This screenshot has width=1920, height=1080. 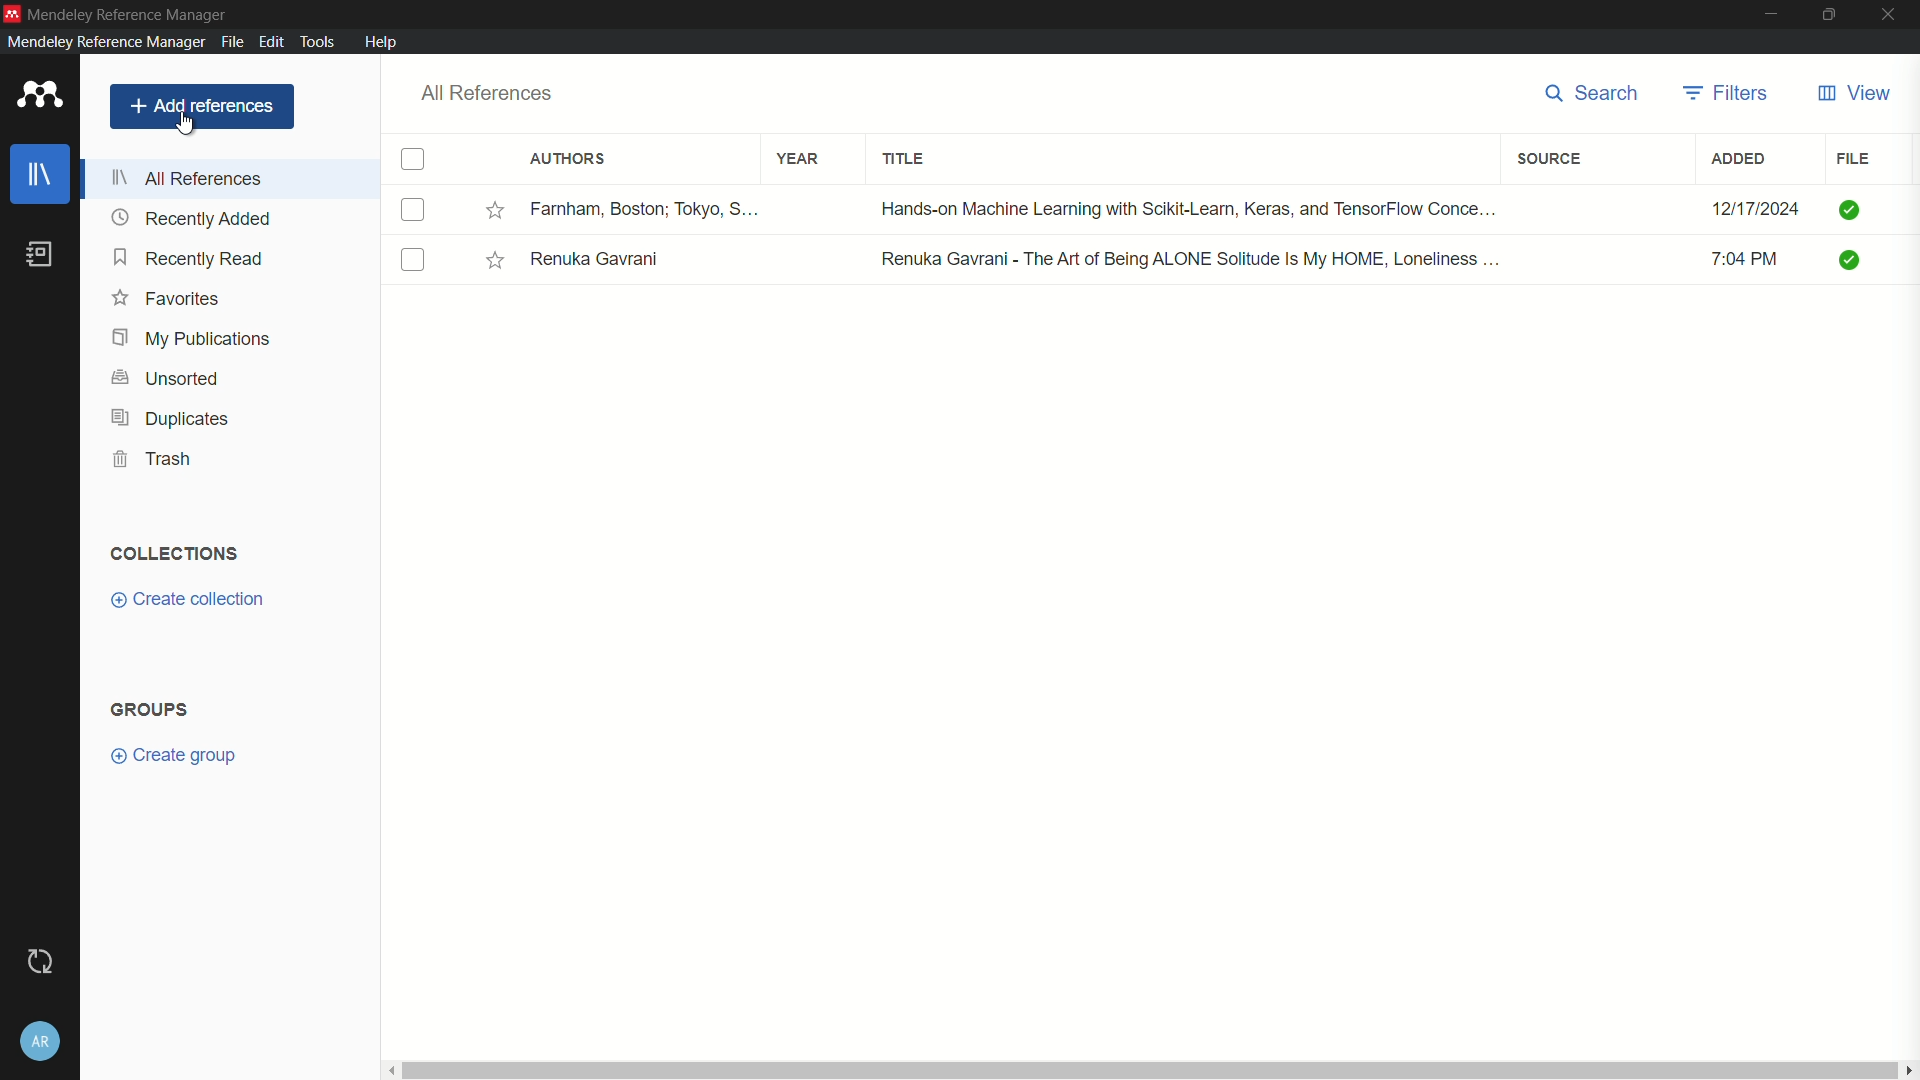 I want to click on sync, so click(x=37, y=962).